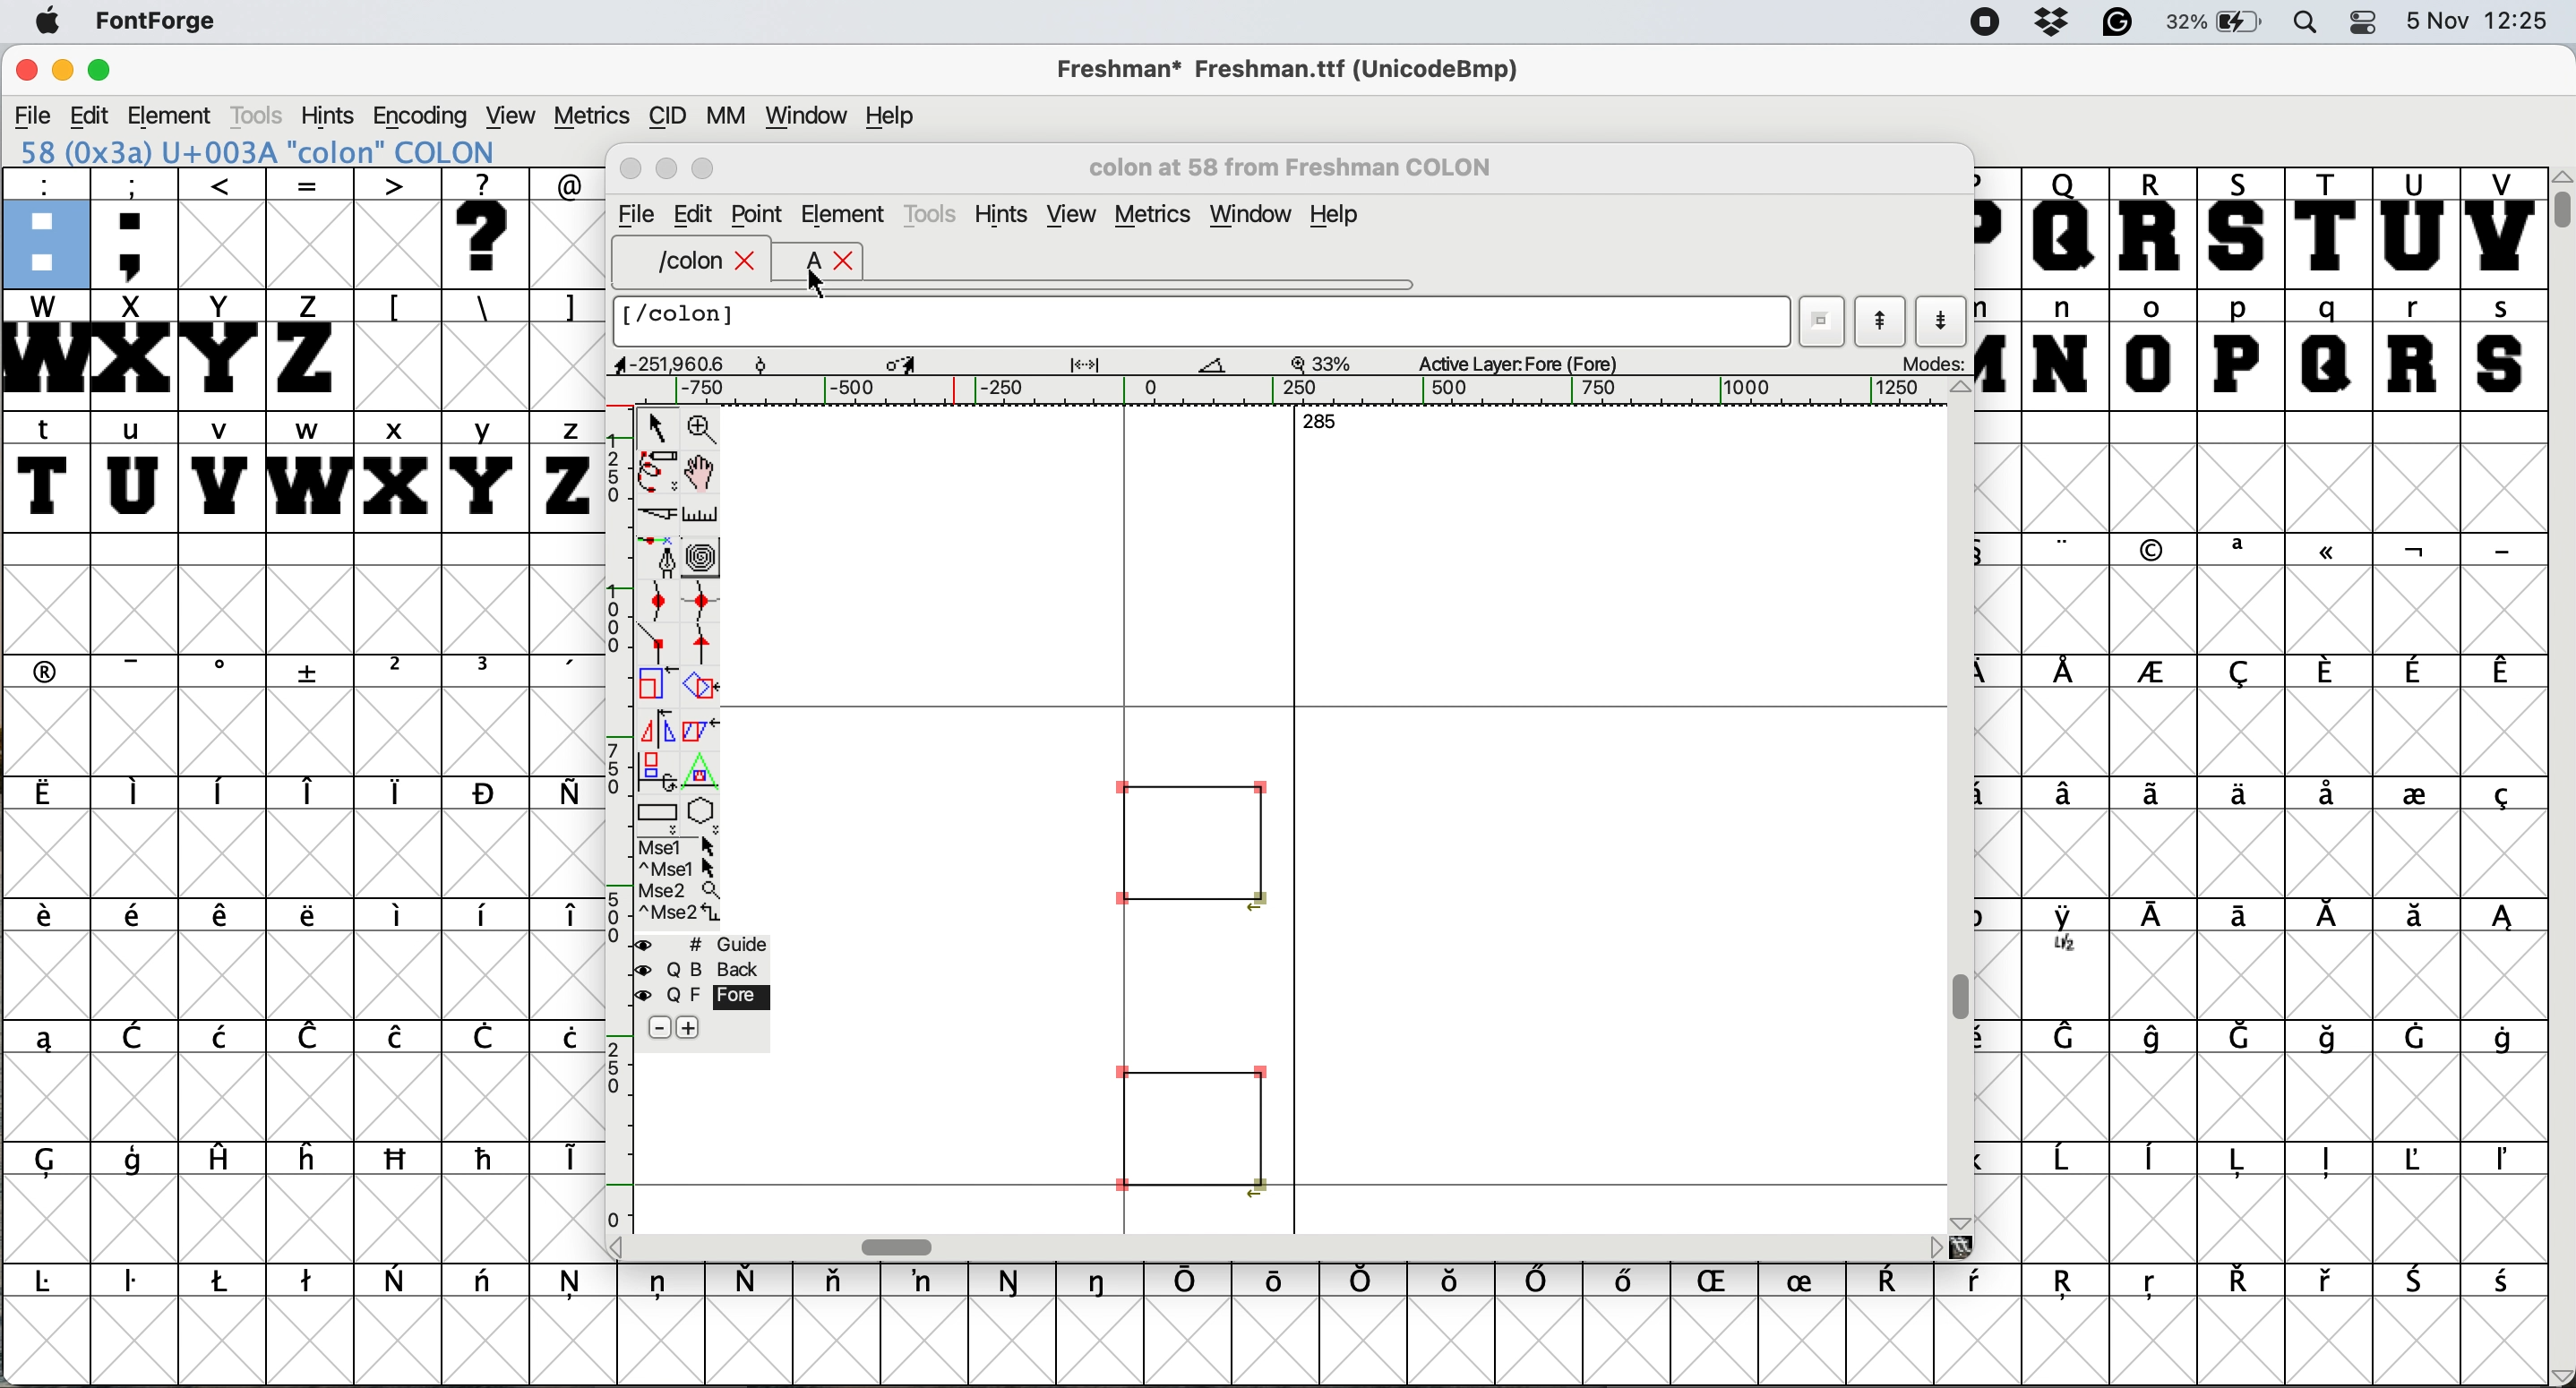 The height and width of the screenshot is (1388, 2576). Describe the element at coordinates (400, 916) in the screenshot. I see `symbolo` at that location.